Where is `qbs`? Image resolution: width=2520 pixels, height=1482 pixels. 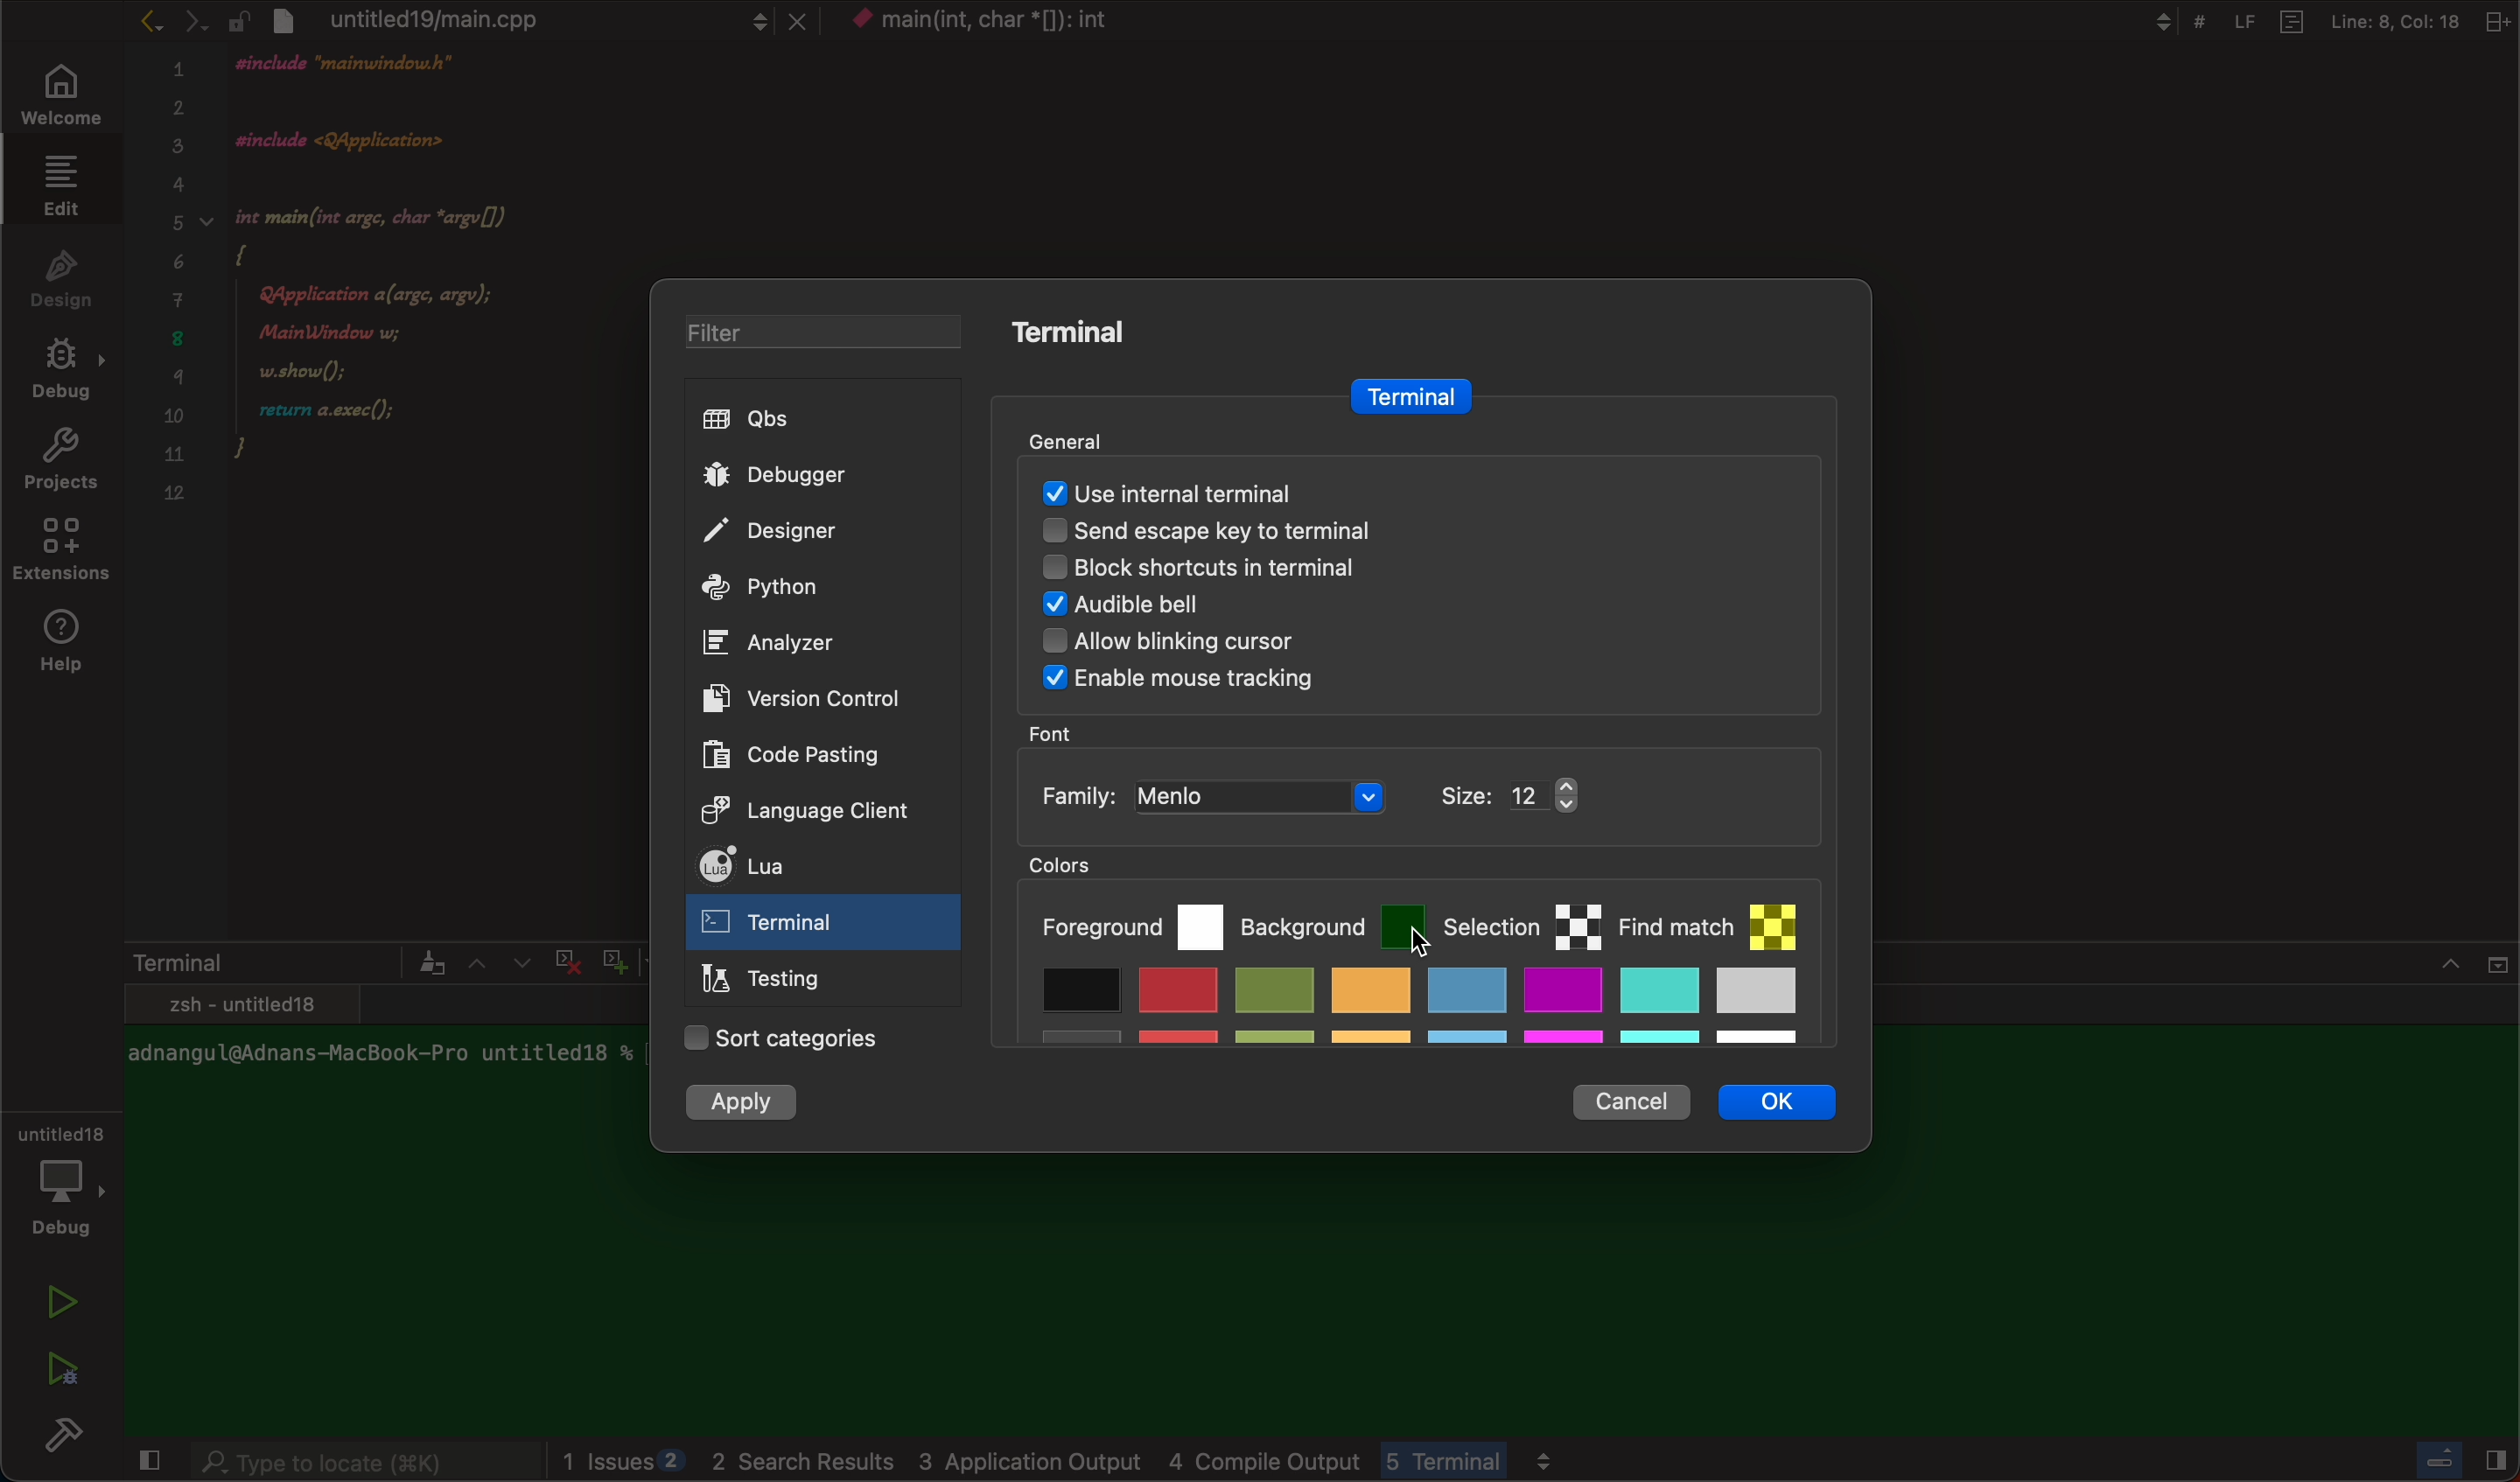
qbs is located at coordinates (813, 420).